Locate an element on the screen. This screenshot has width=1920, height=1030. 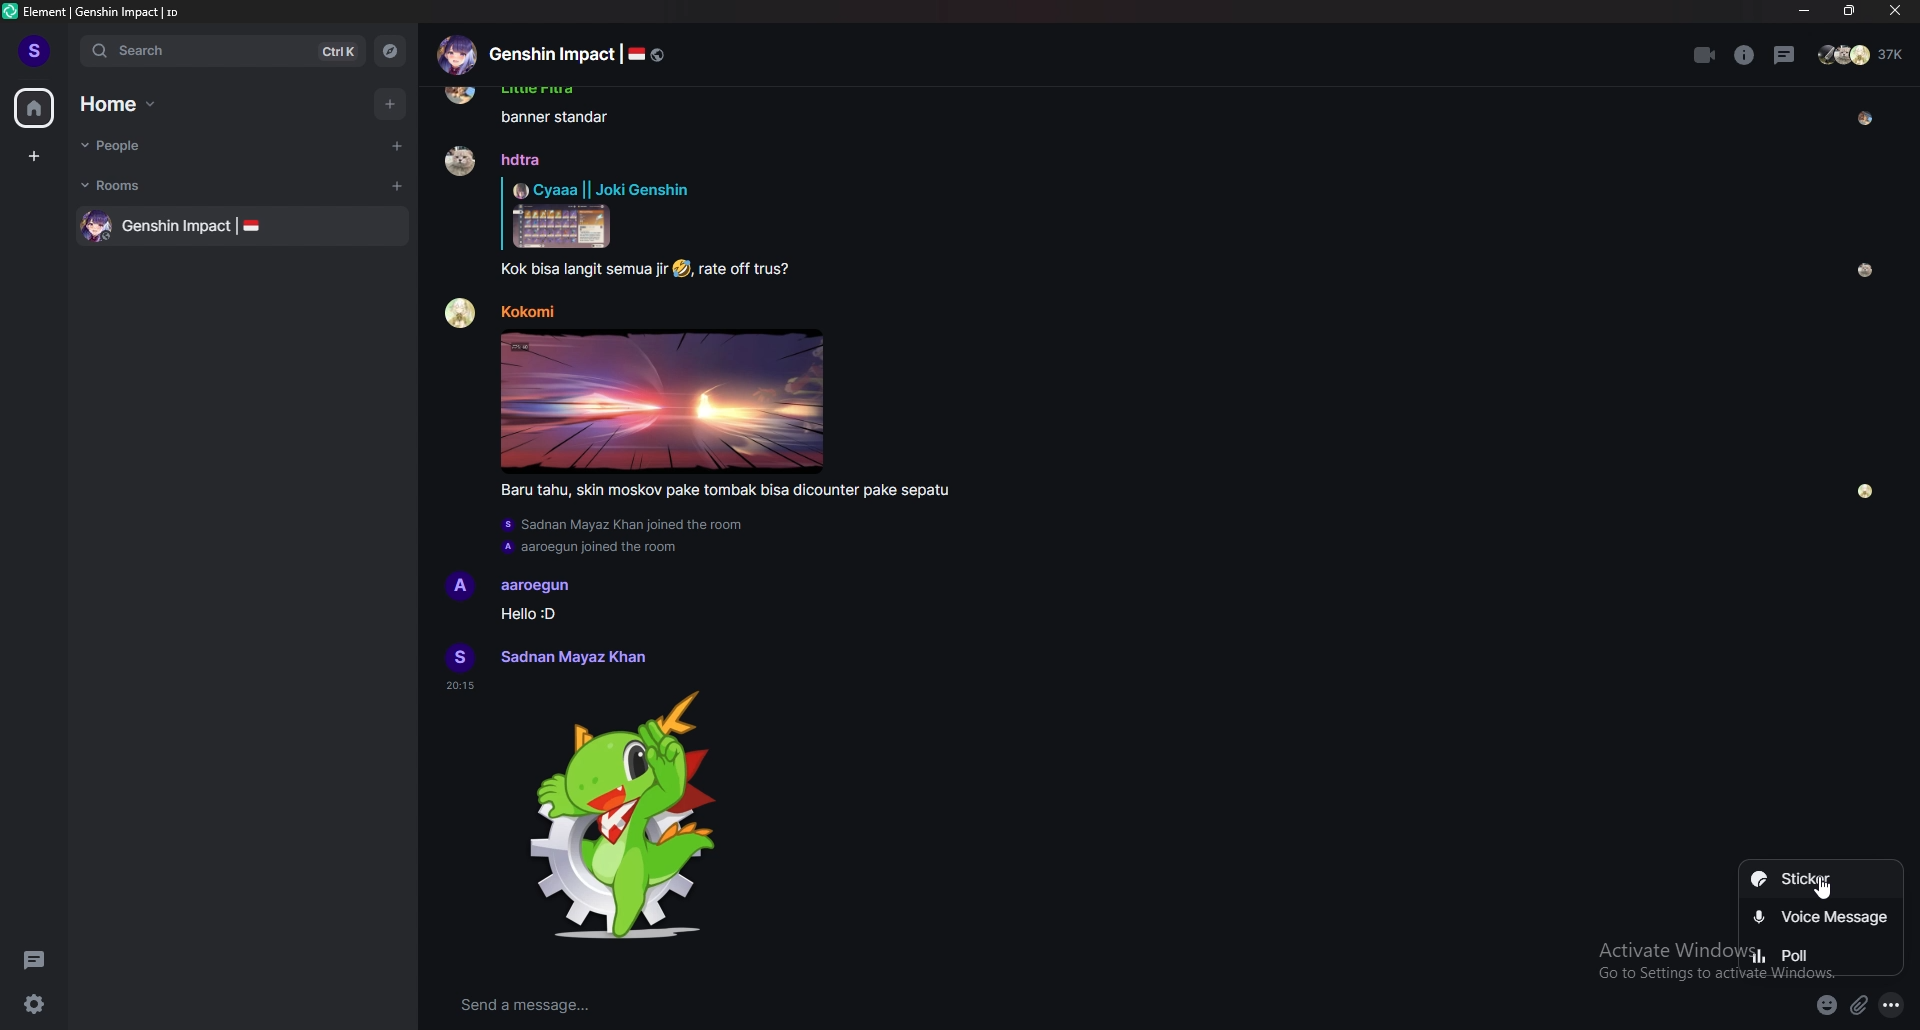
rooms is located at coordinates (135, 185).